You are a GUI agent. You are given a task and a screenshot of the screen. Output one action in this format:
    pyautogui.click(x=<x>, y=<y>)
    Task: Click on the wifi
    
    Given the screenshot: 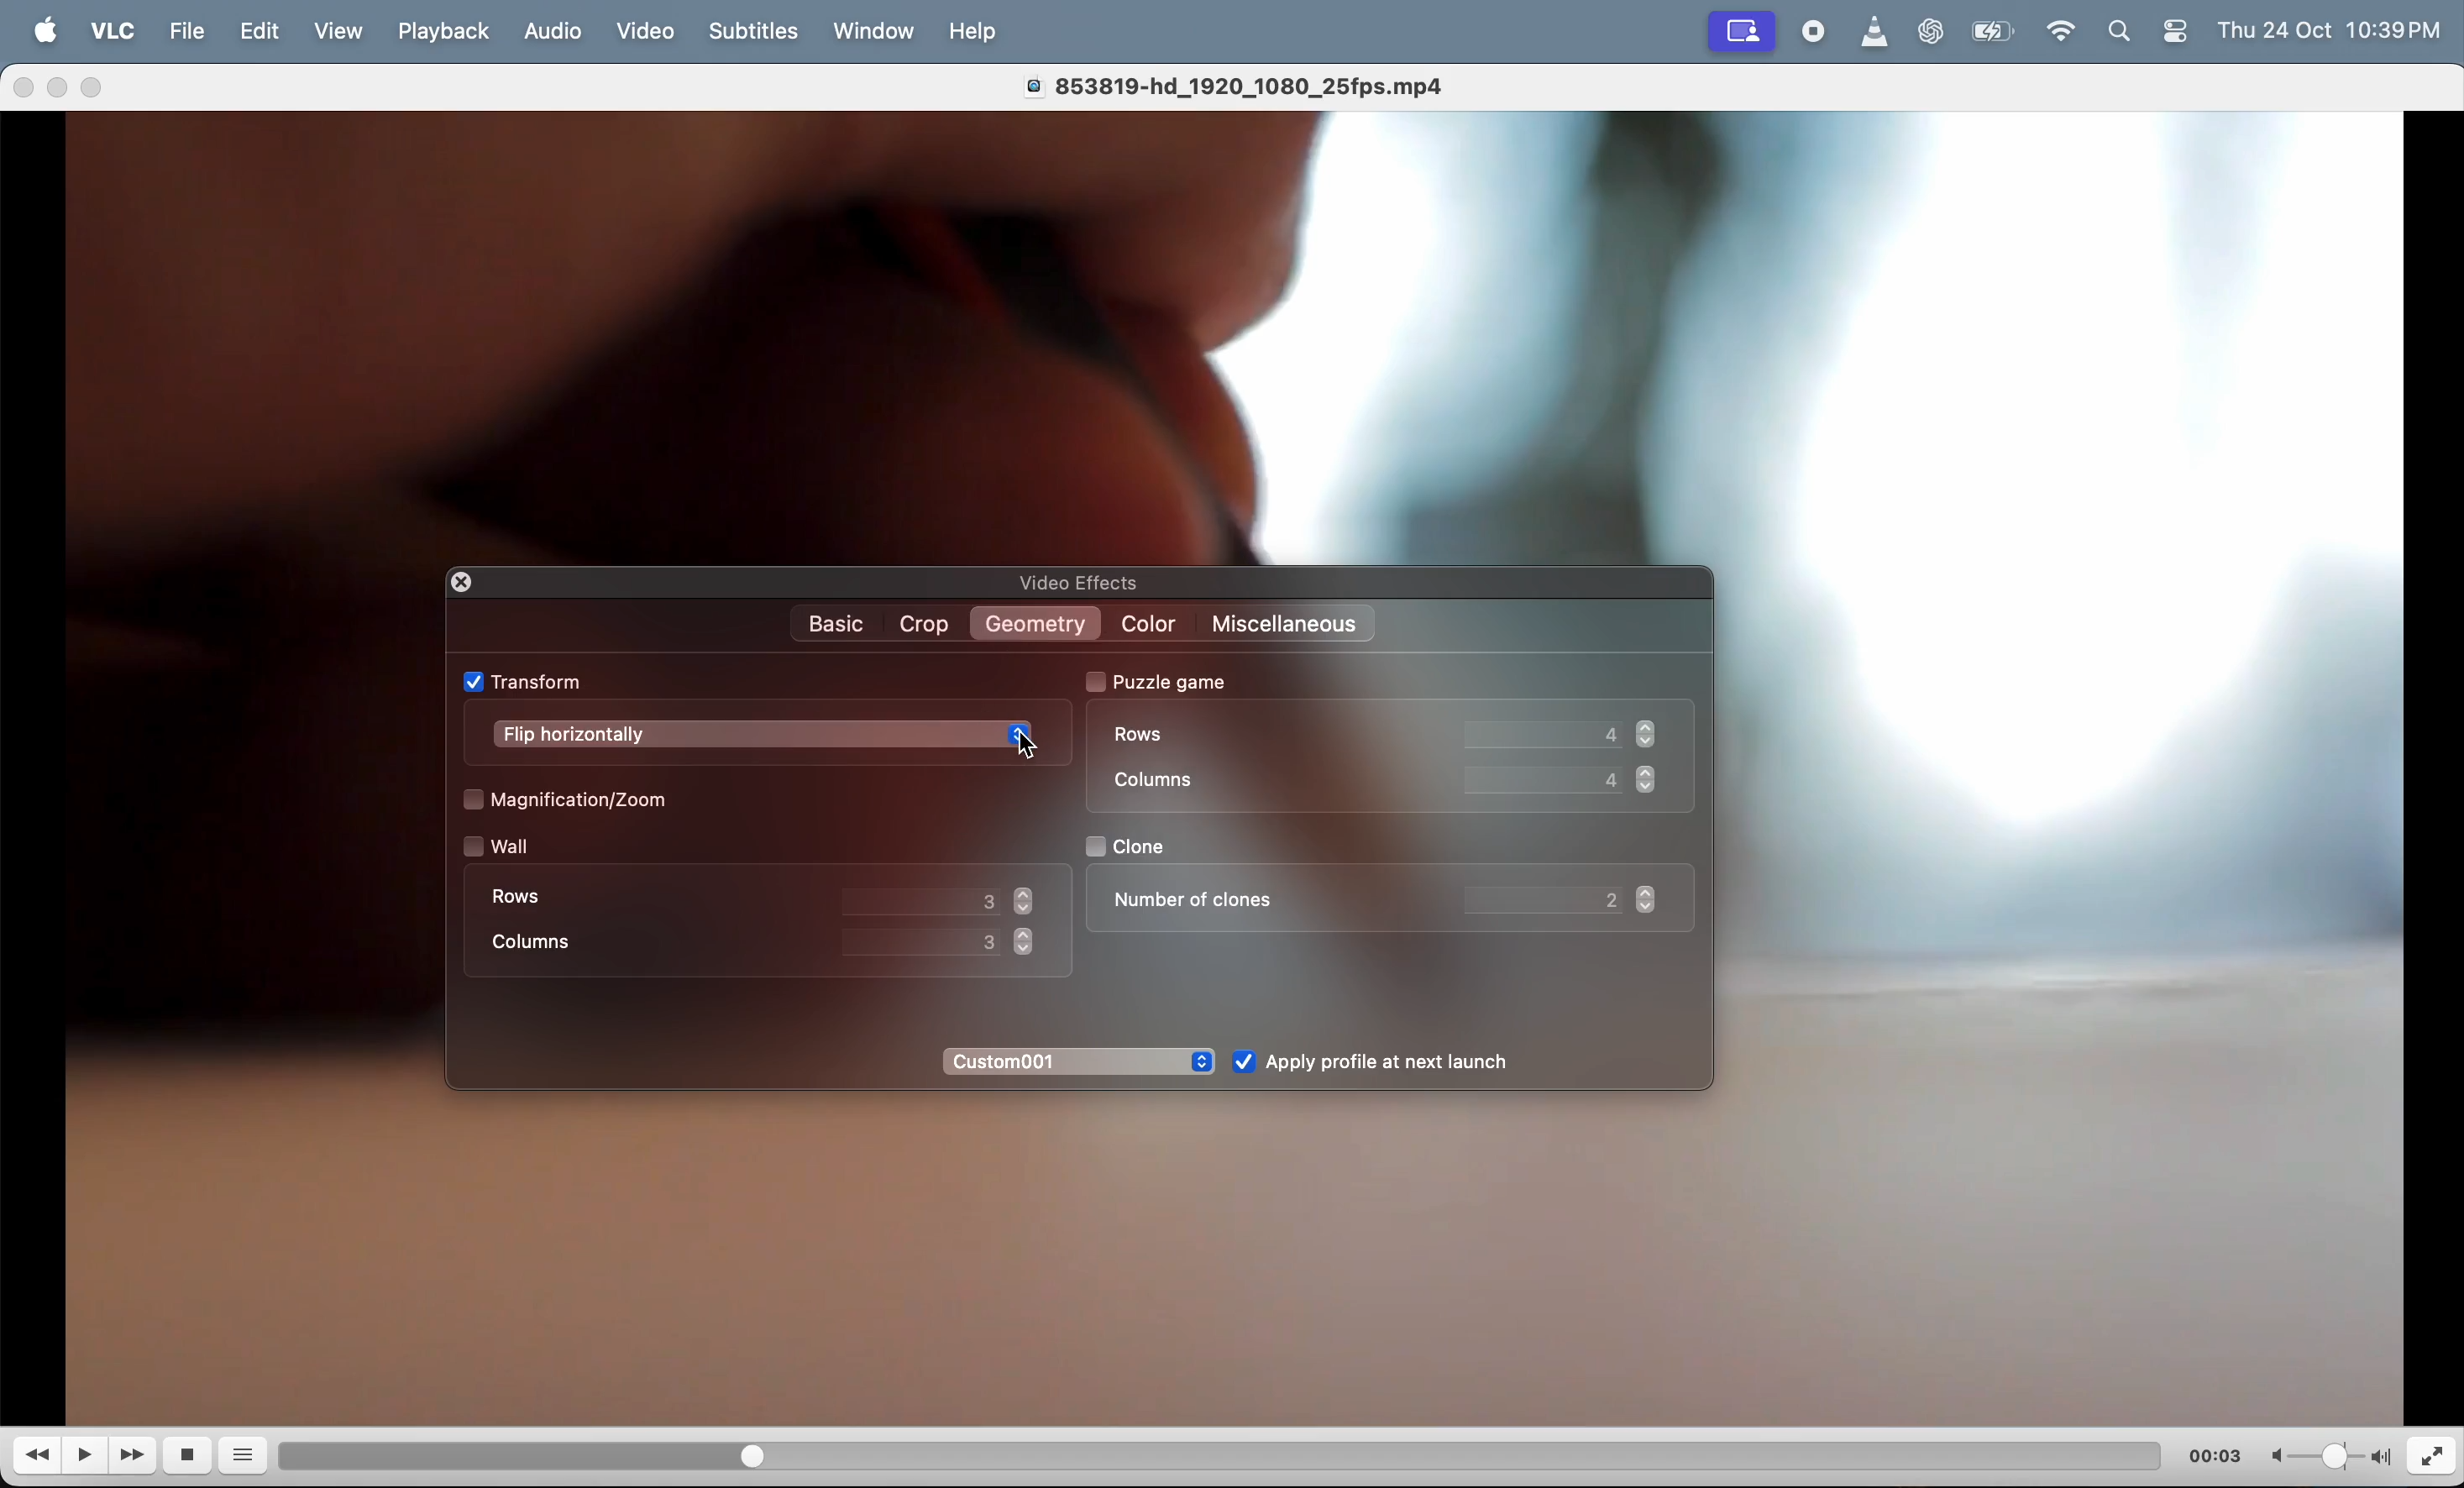 What is the action you would take?
    pyautogui.click(x=2064, y=36)
    